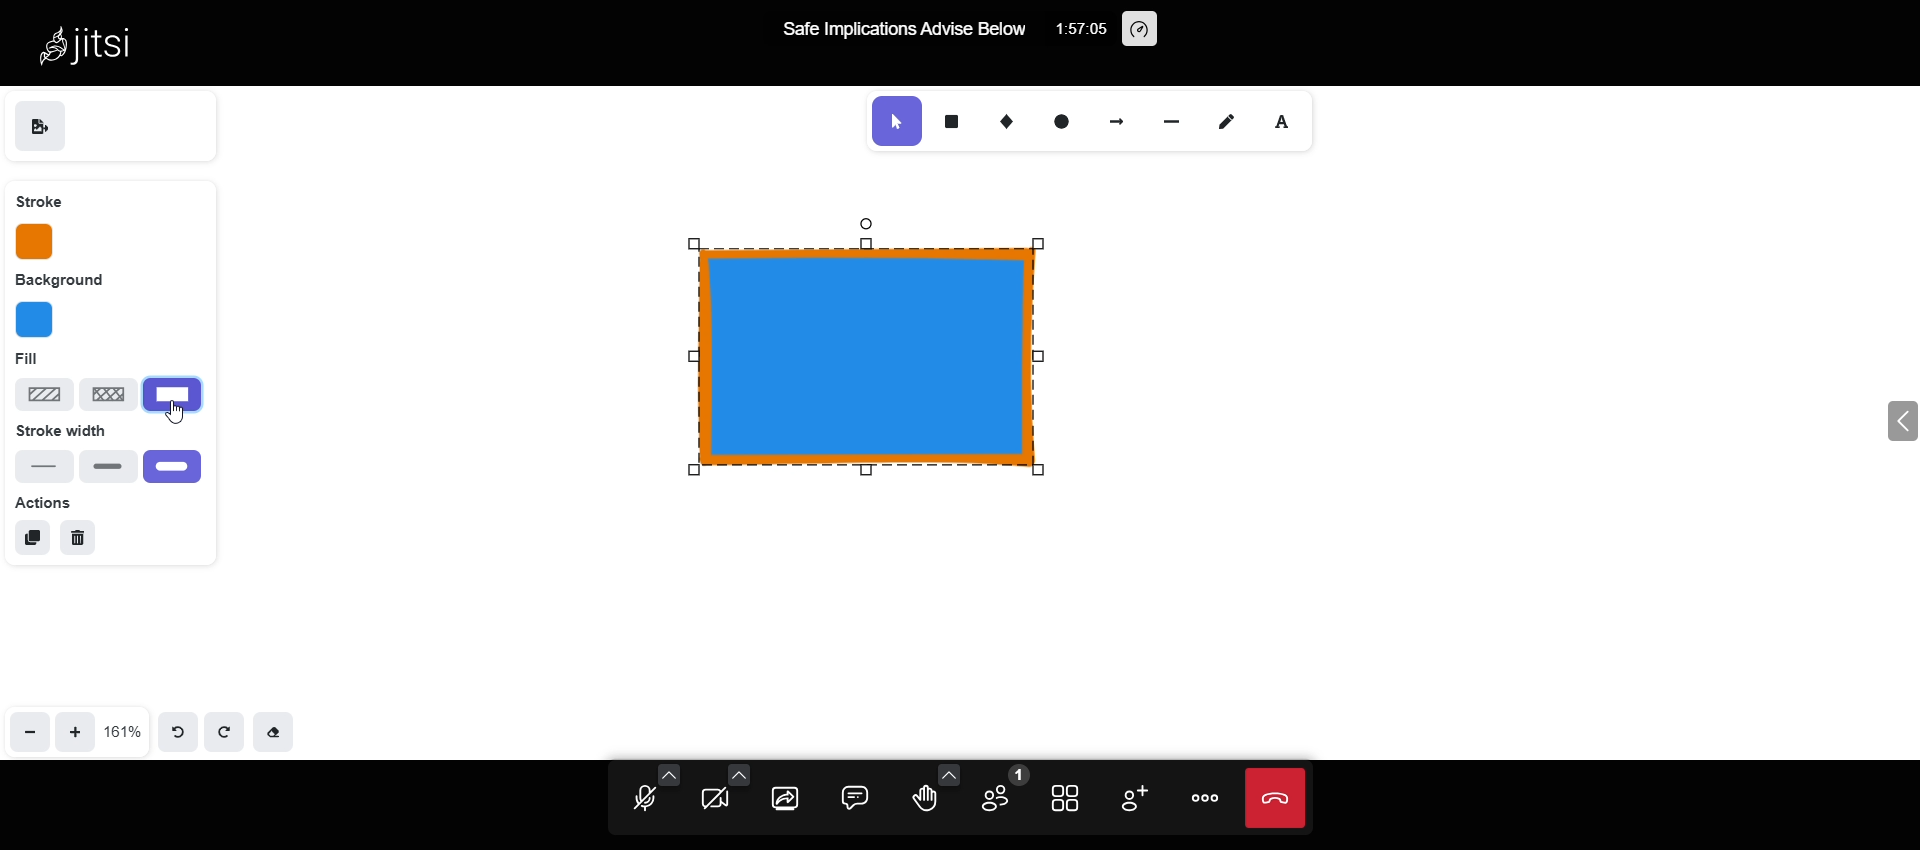 The image size is (1920, 850). Describe the element at coordinates (45, 397) in the screenshot. I see `Hachure fill type` at that location.